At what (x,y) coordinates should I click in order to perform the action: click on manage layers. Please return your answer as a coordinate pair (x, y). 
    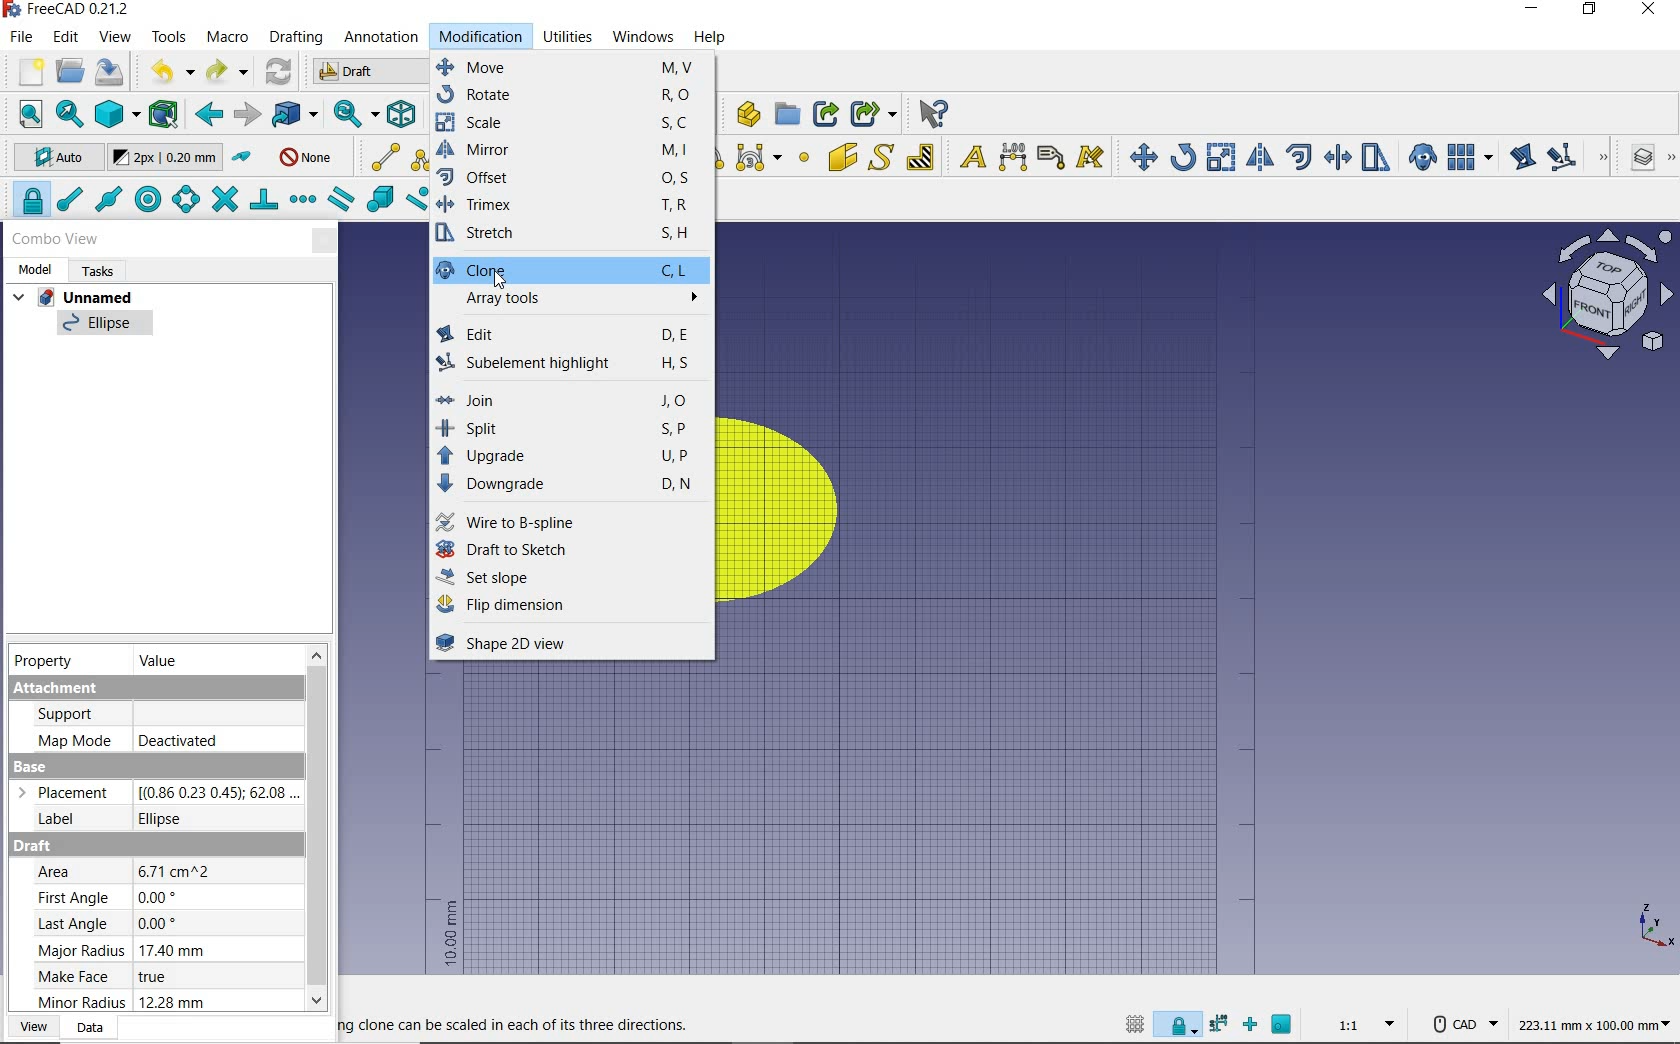
    Looking at the image, I should click on (1634, 160).